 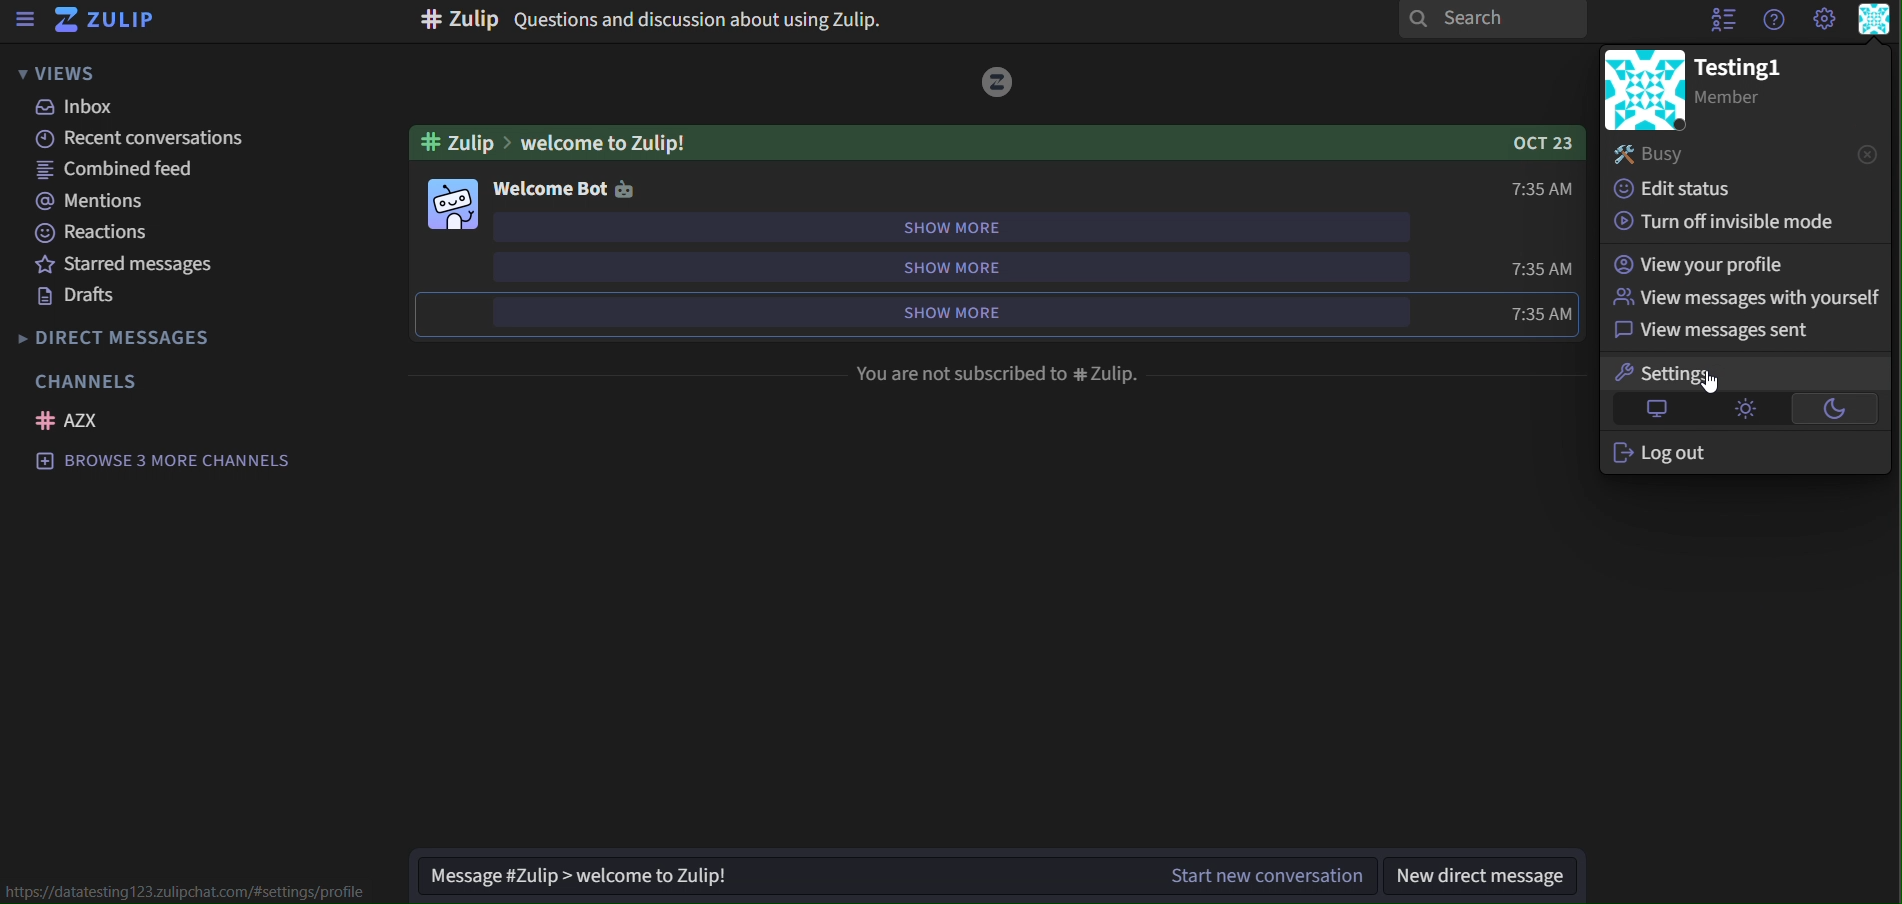 I want to click on icon, so click(x=1646, y=90).